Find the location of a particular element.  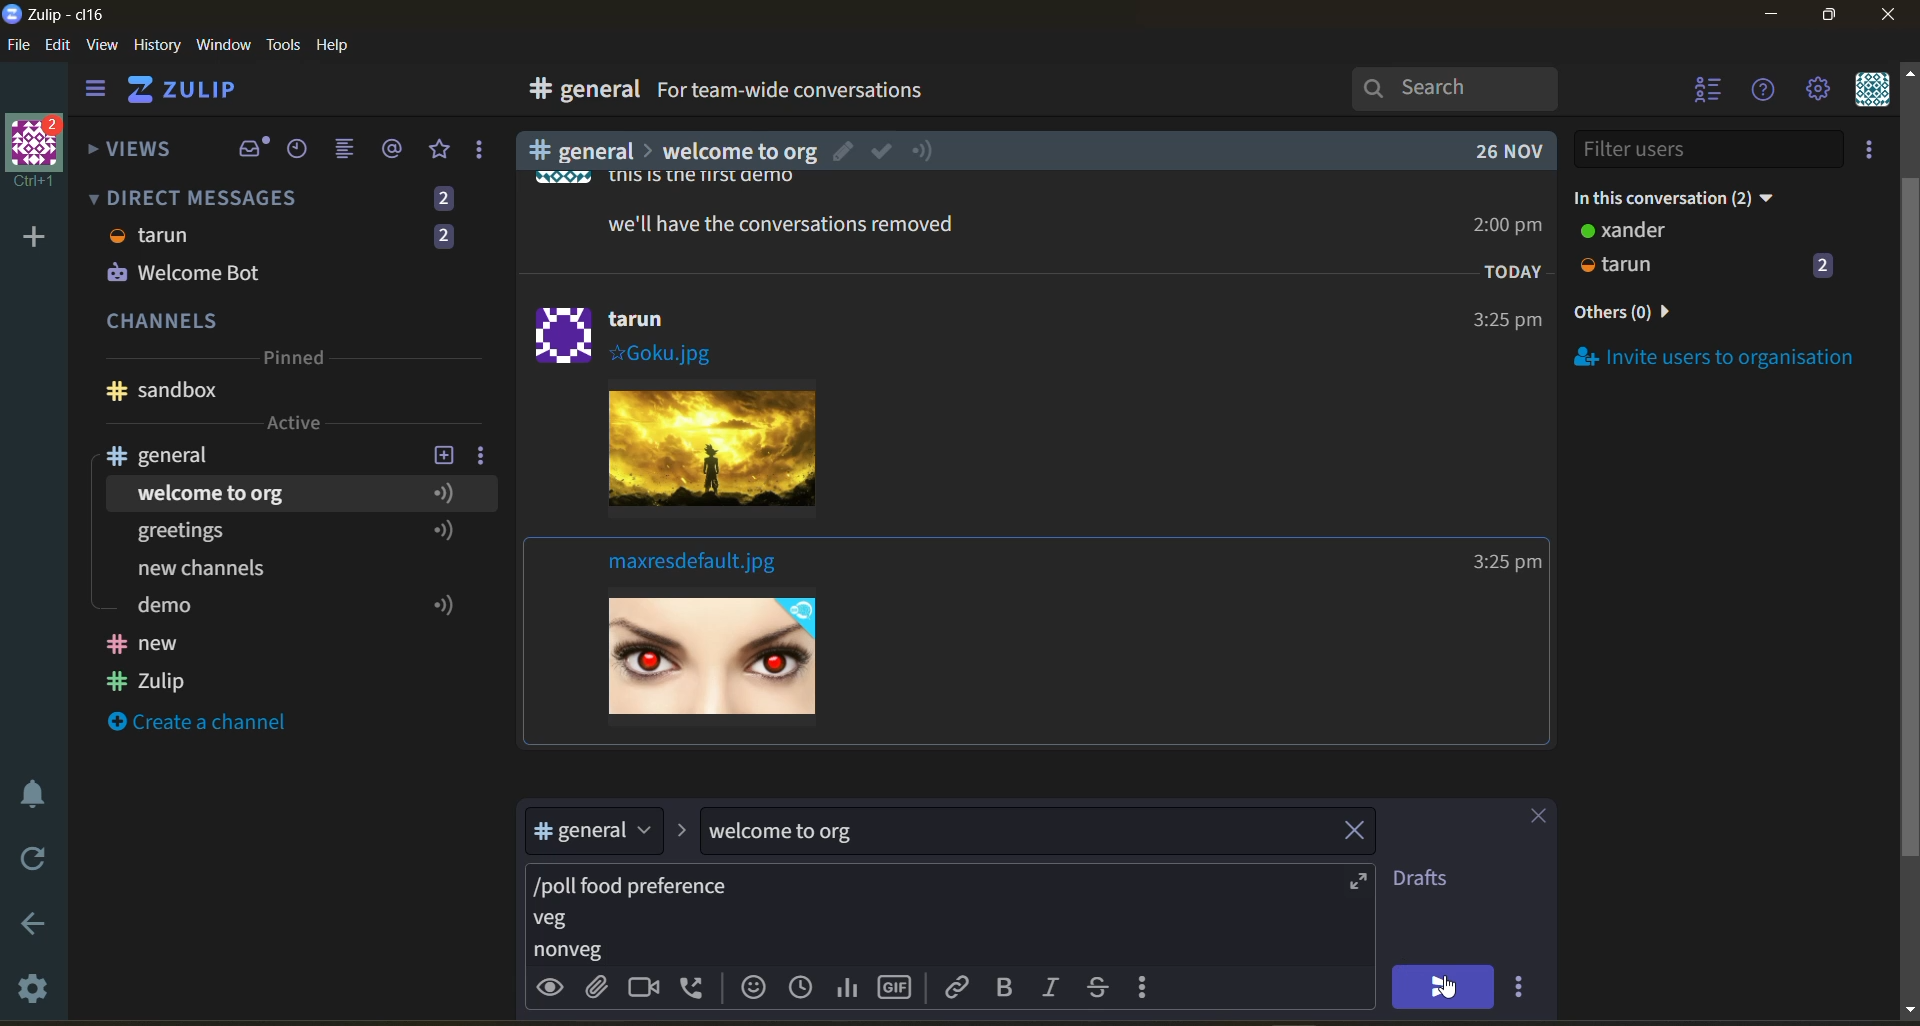

for team wide conversations is located at coordinates (898, 92).